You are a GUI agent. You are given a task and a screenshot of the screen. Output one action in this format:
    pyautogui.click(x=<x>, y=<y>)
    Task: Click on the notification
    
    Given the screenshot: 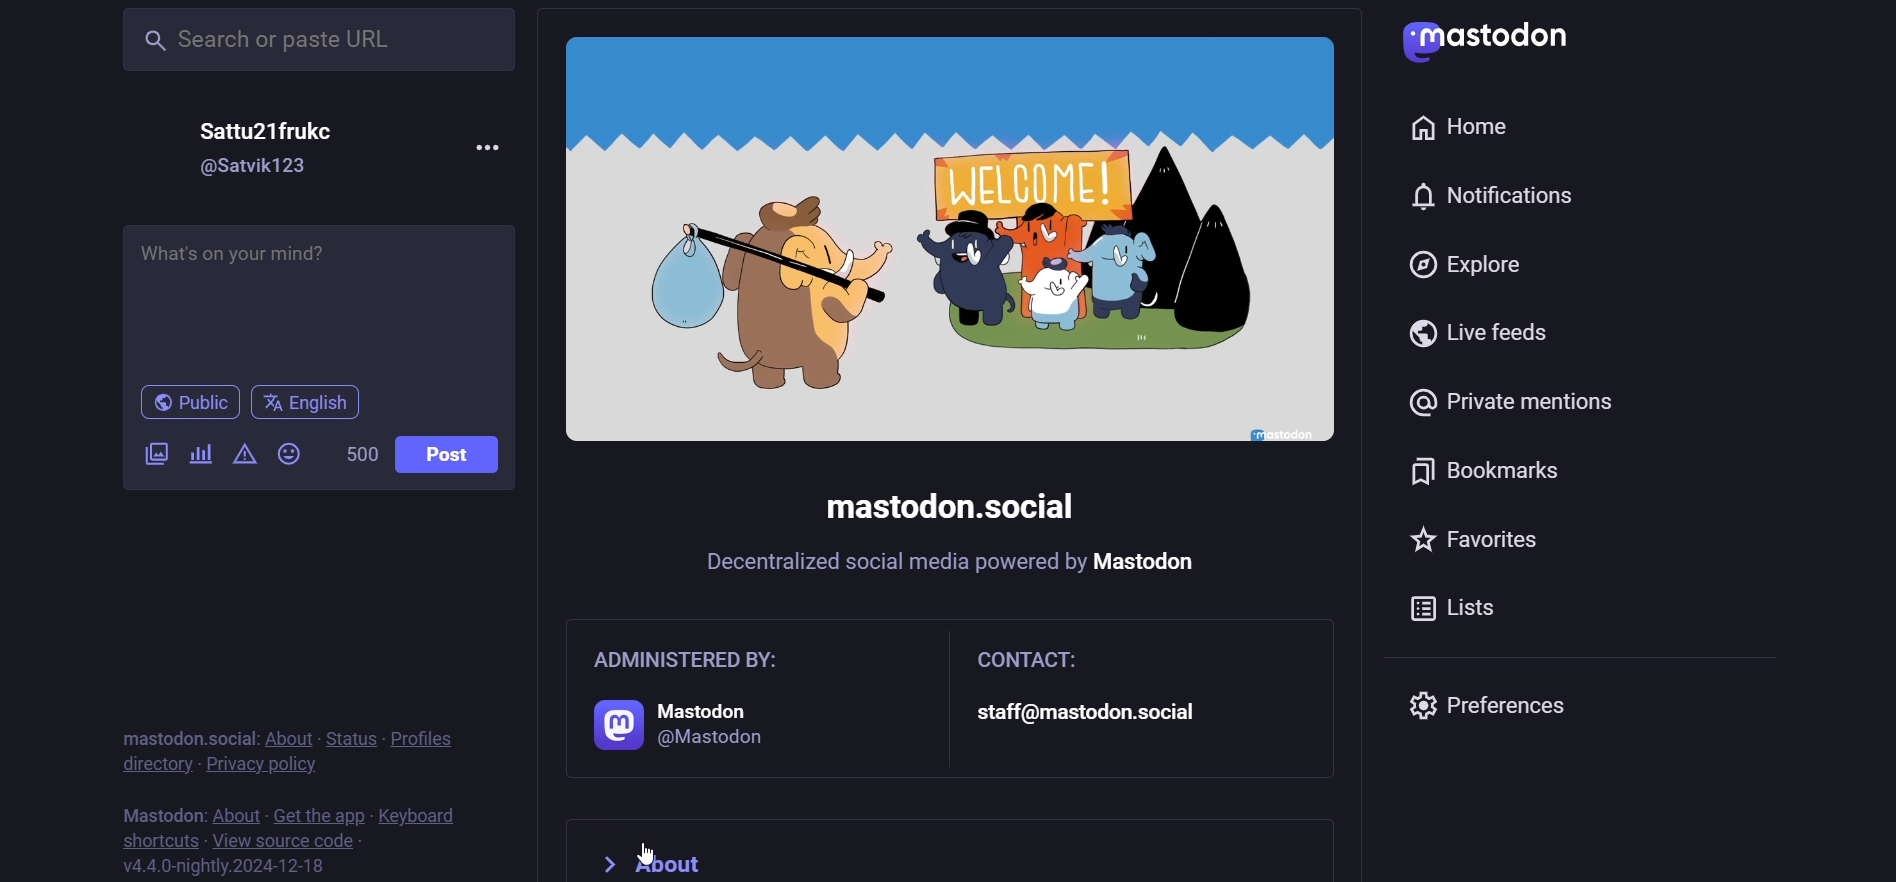 What is the action you would take?
    pyautogui.click(x=1504, y=197)
    